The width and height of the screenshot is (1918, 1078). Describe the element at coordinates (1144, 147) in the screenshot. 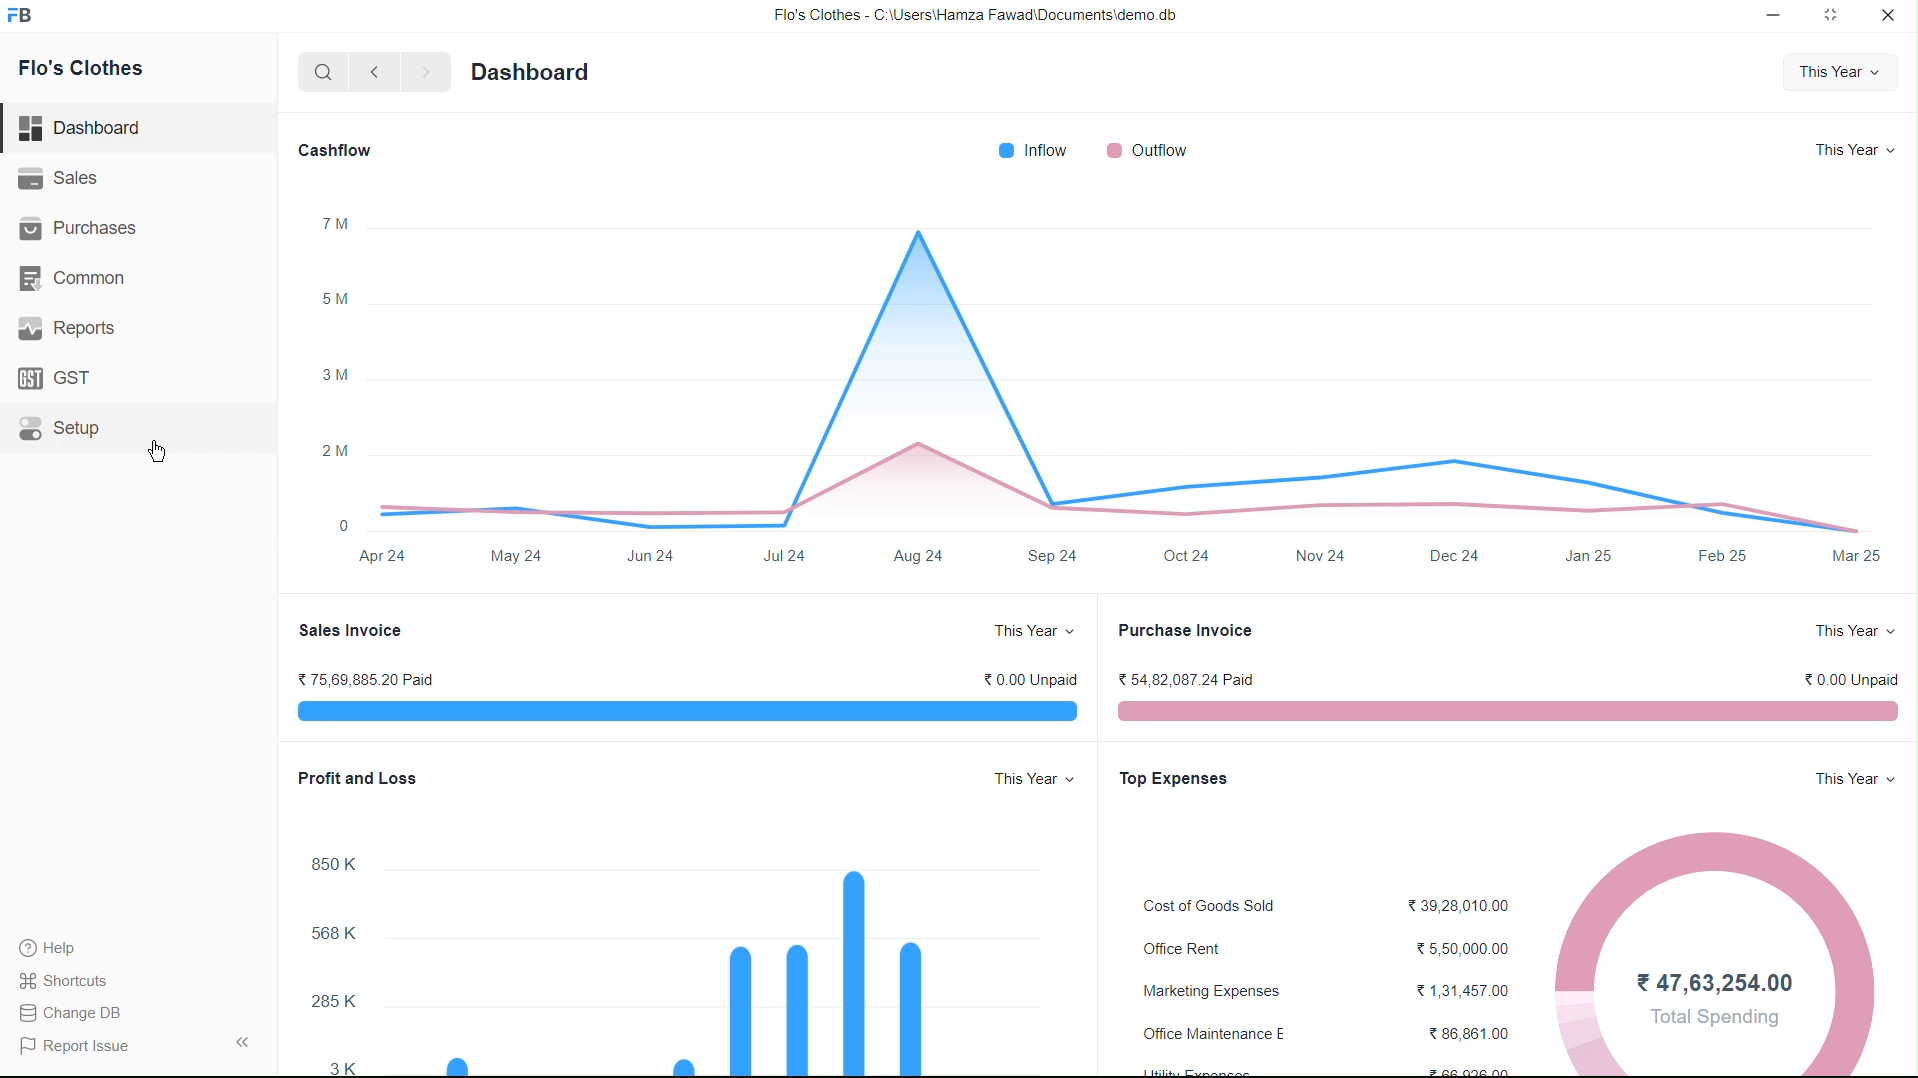

I see `Outflow` at that location.